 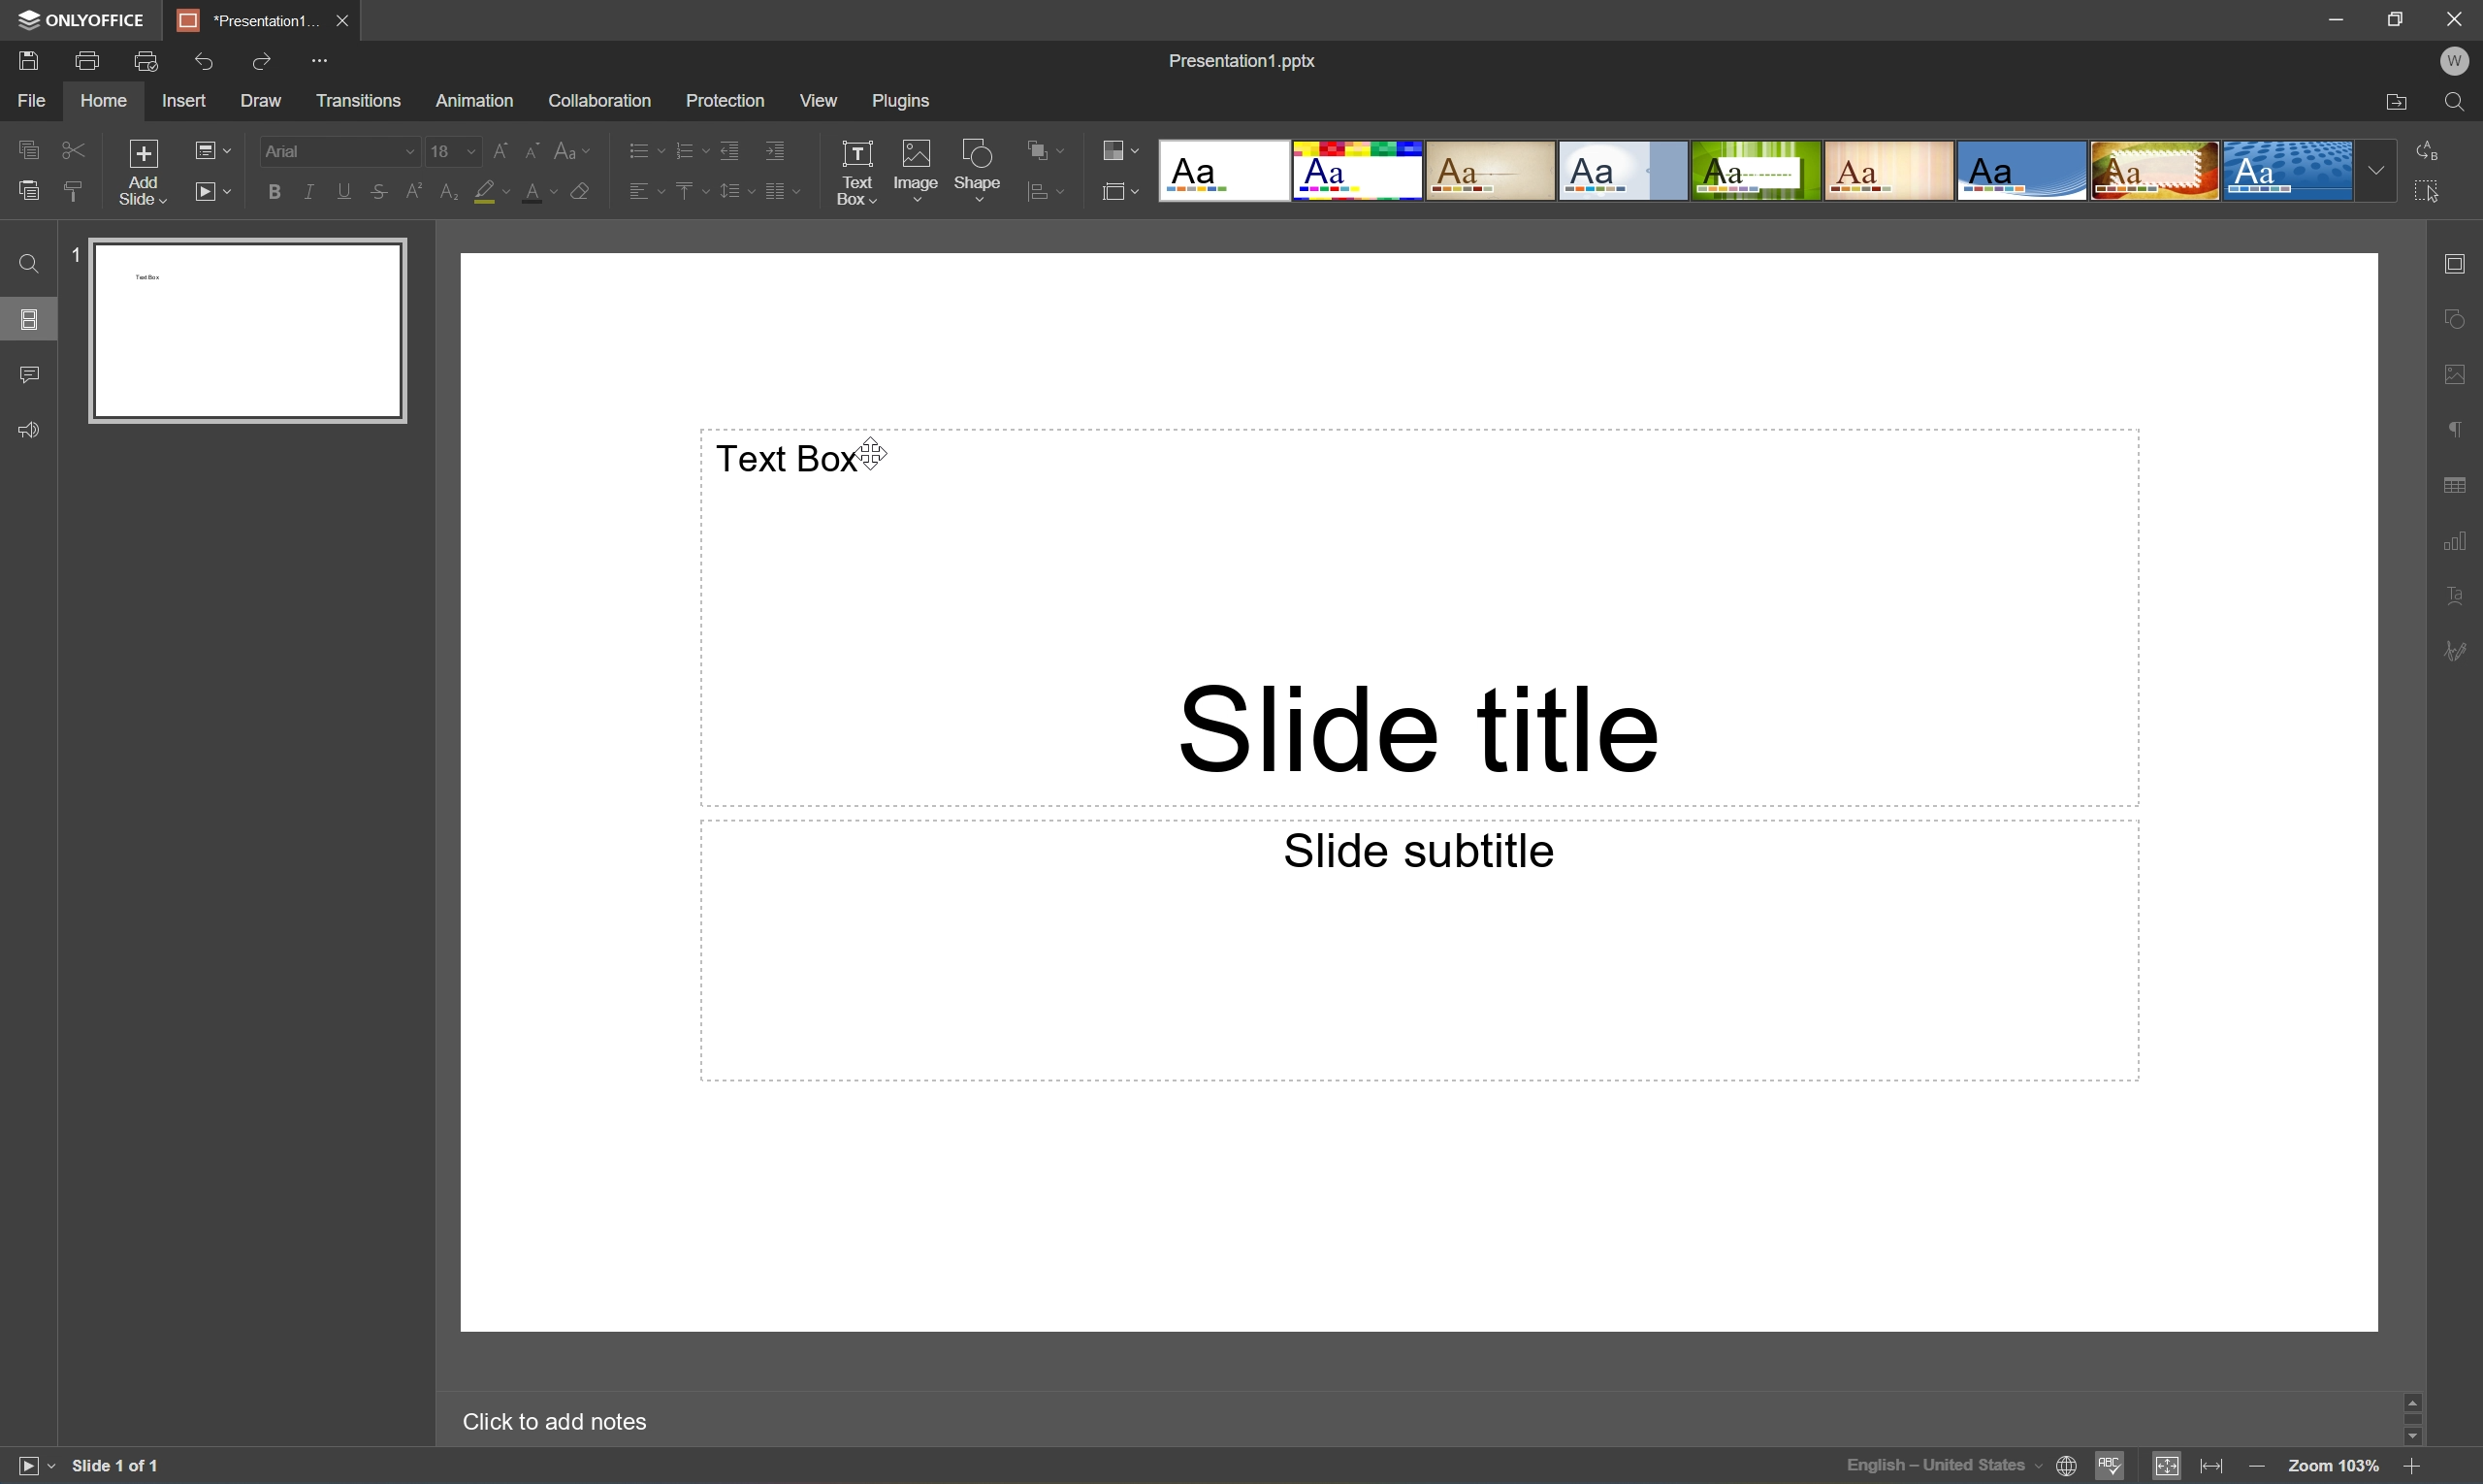 What do you see at coordinates (798, 454) in the screenshot?
I see `Text Box` at bounding box center [798, 454].